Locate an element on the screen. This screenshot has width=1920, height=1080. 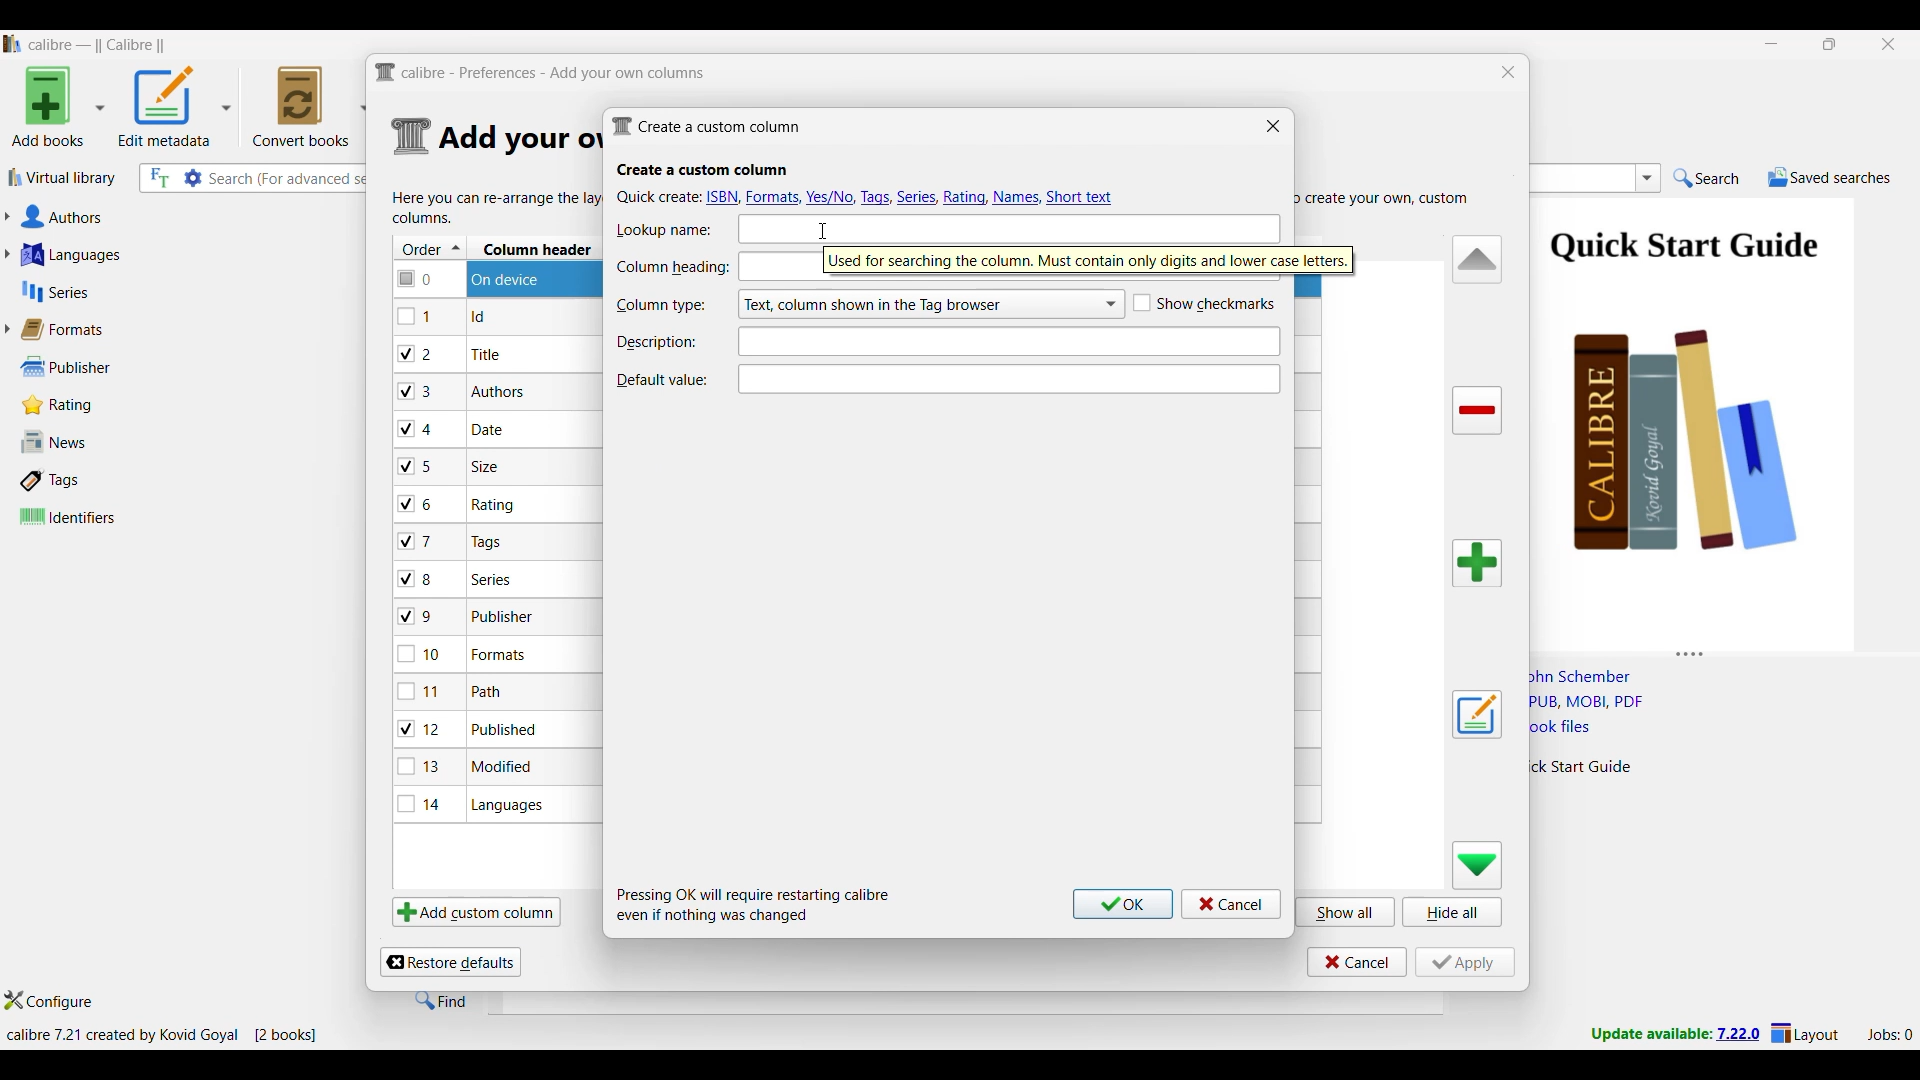
Change height of columns attached to this panel is located at coordinates (1724, 650).